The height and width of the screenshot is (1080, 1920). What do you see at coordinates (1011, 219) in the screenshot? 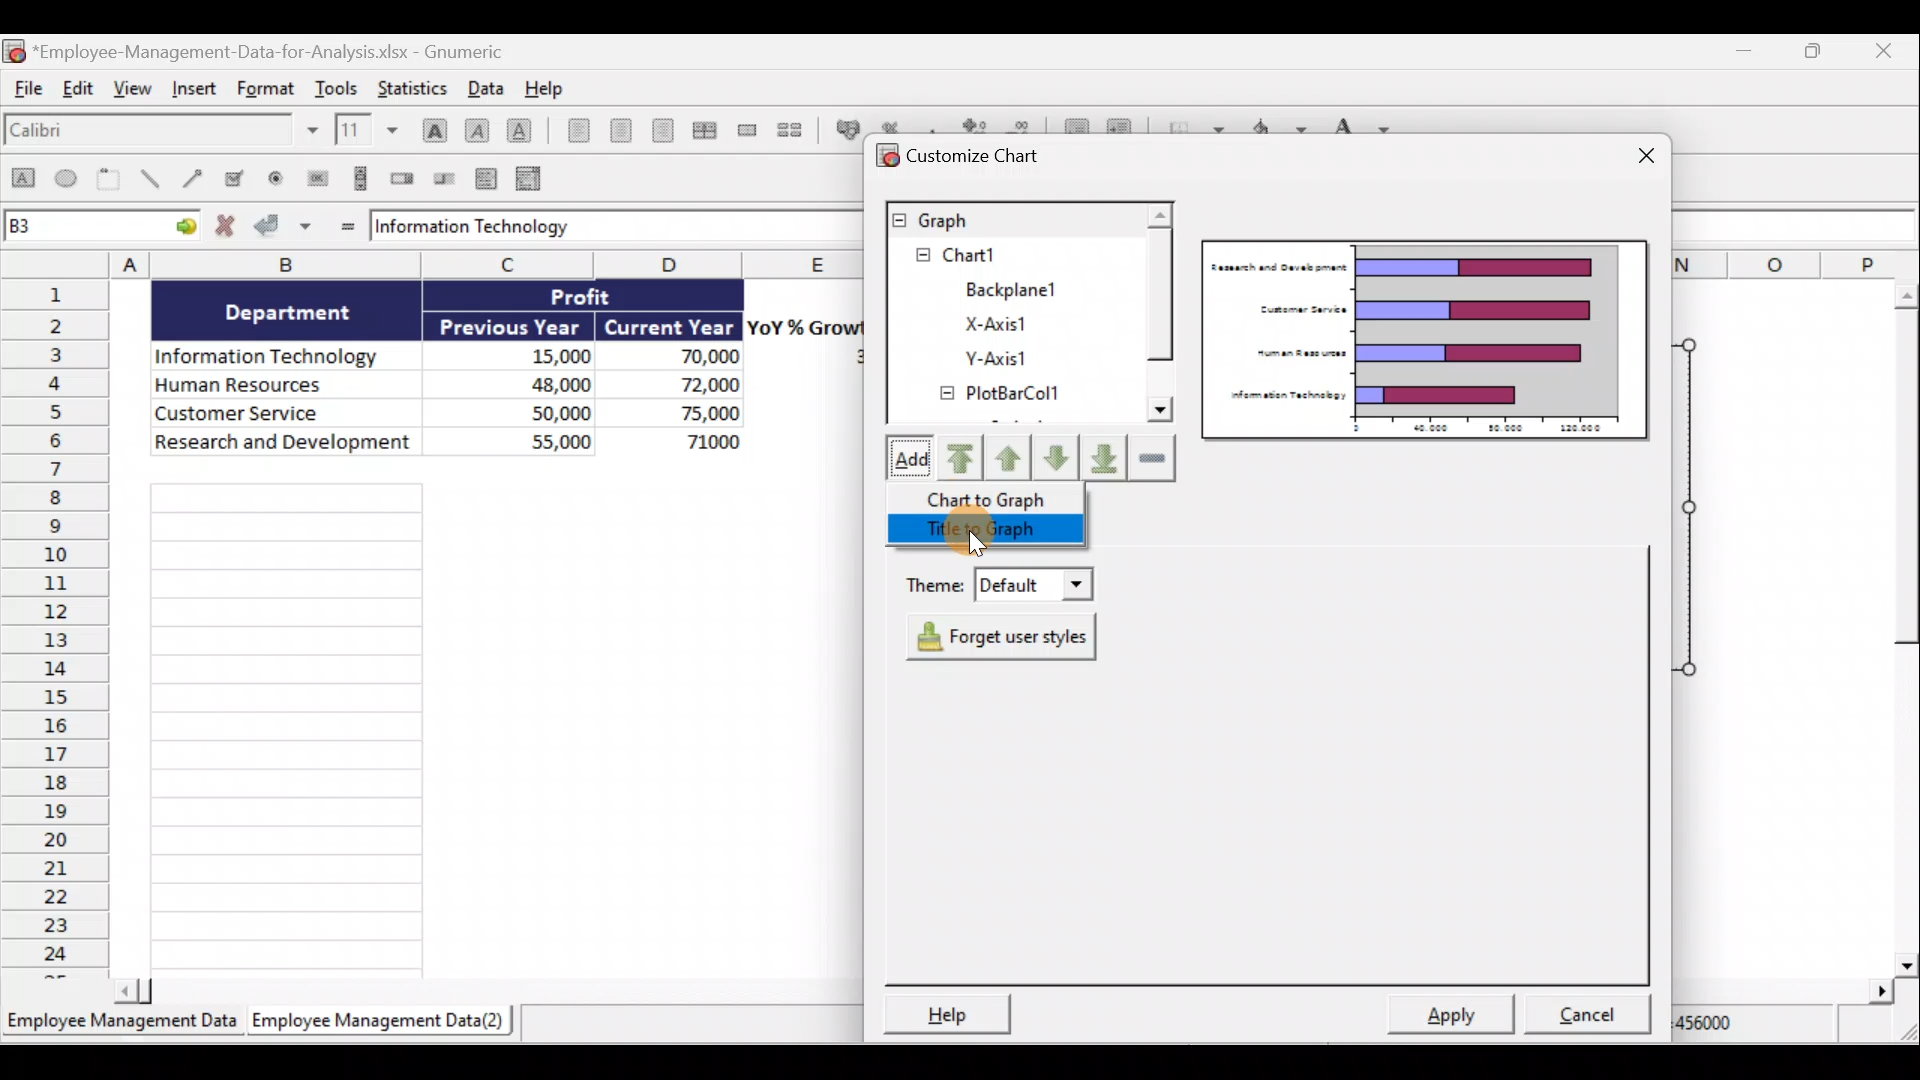
I see `Graph` at bounding box center [1011, 219].